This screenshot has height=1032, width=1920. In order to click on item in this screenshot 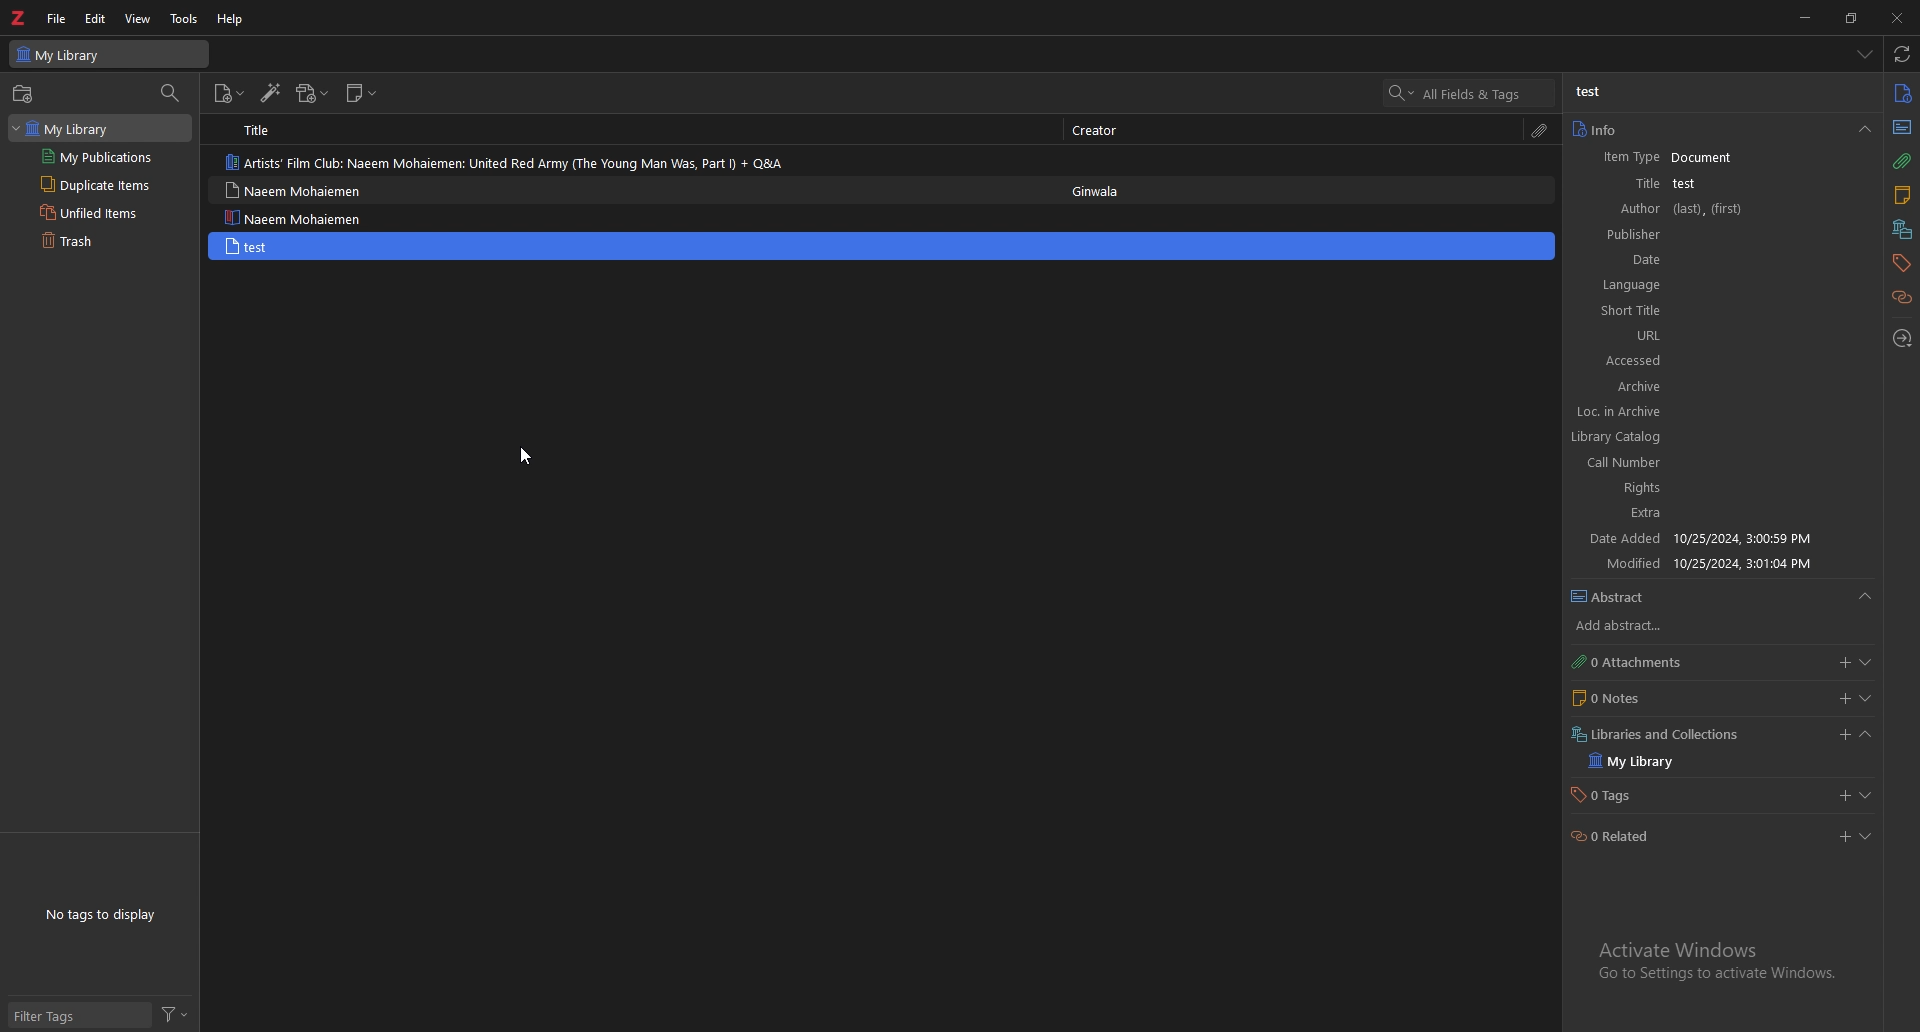, I will do `click(628, 216)`.